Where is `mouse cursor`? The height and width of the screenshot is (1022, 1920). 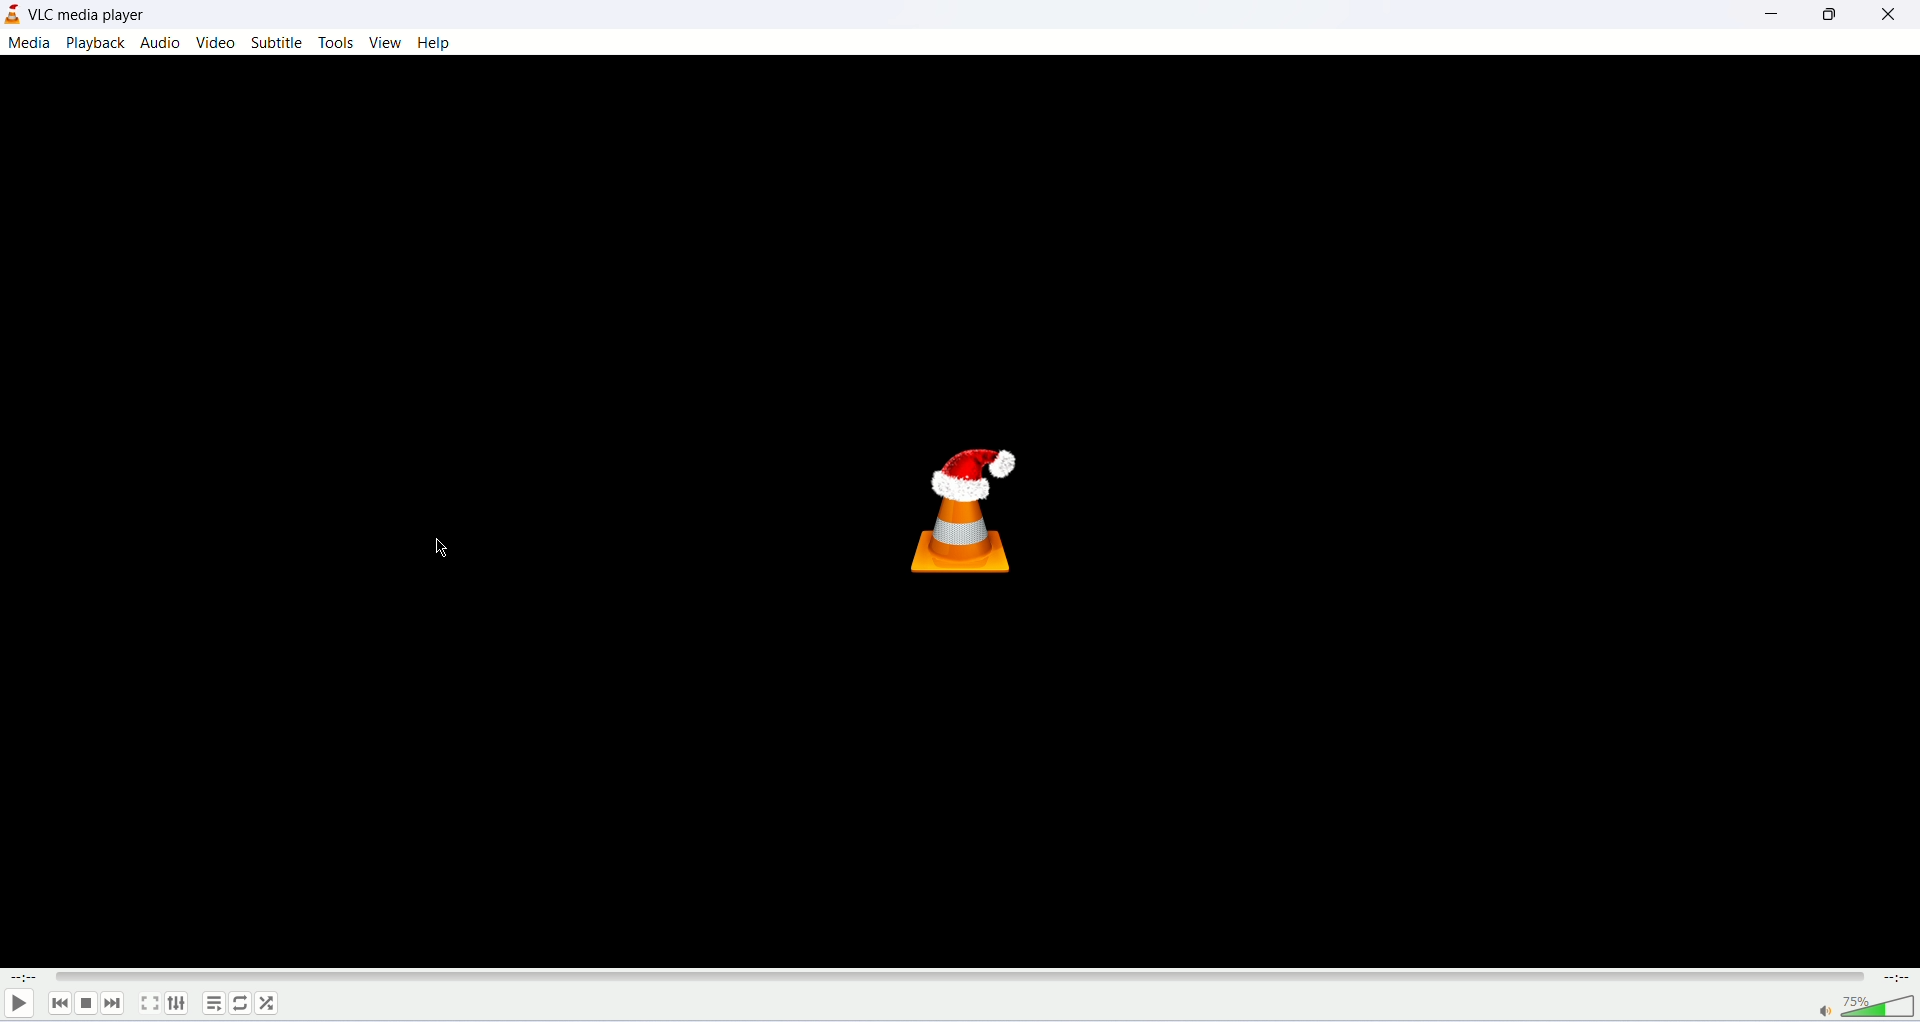
mouse cursor is located at coordinates (442, 550).